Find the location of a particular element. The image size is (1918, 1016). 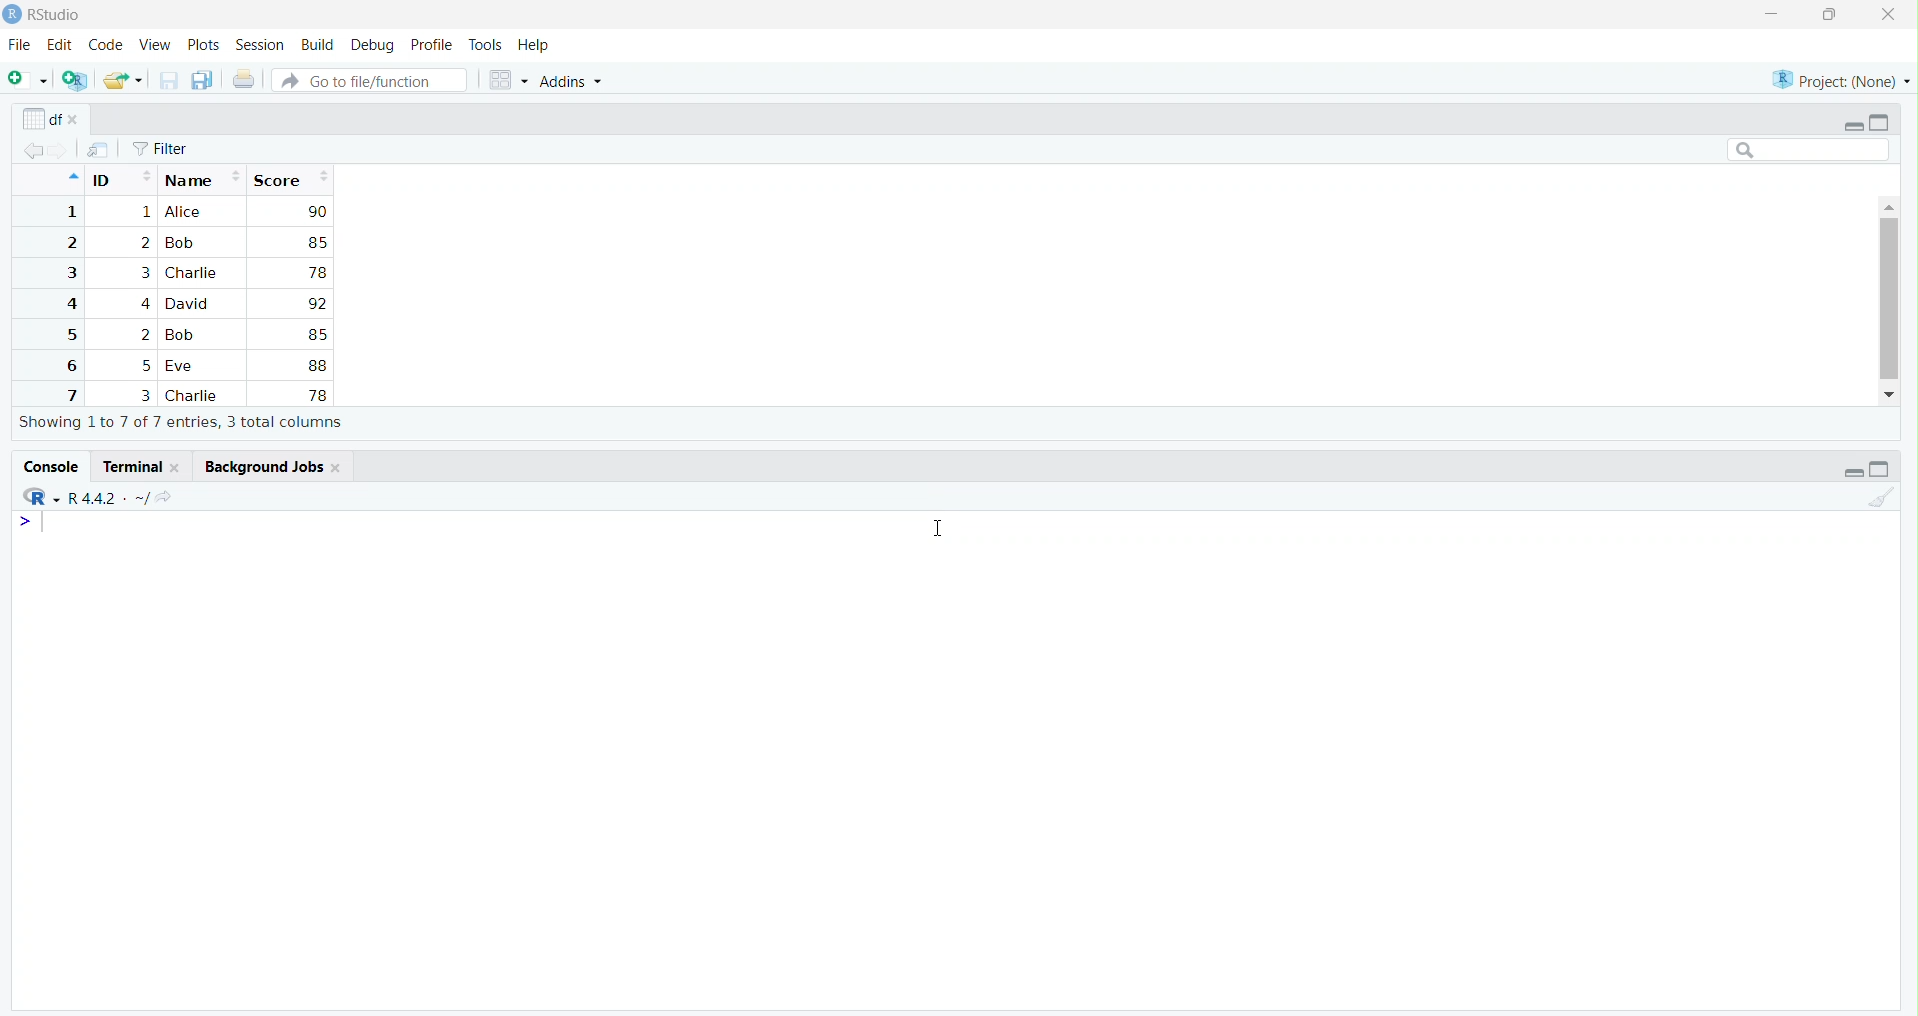

start typing is located at coordinates (36, 523).